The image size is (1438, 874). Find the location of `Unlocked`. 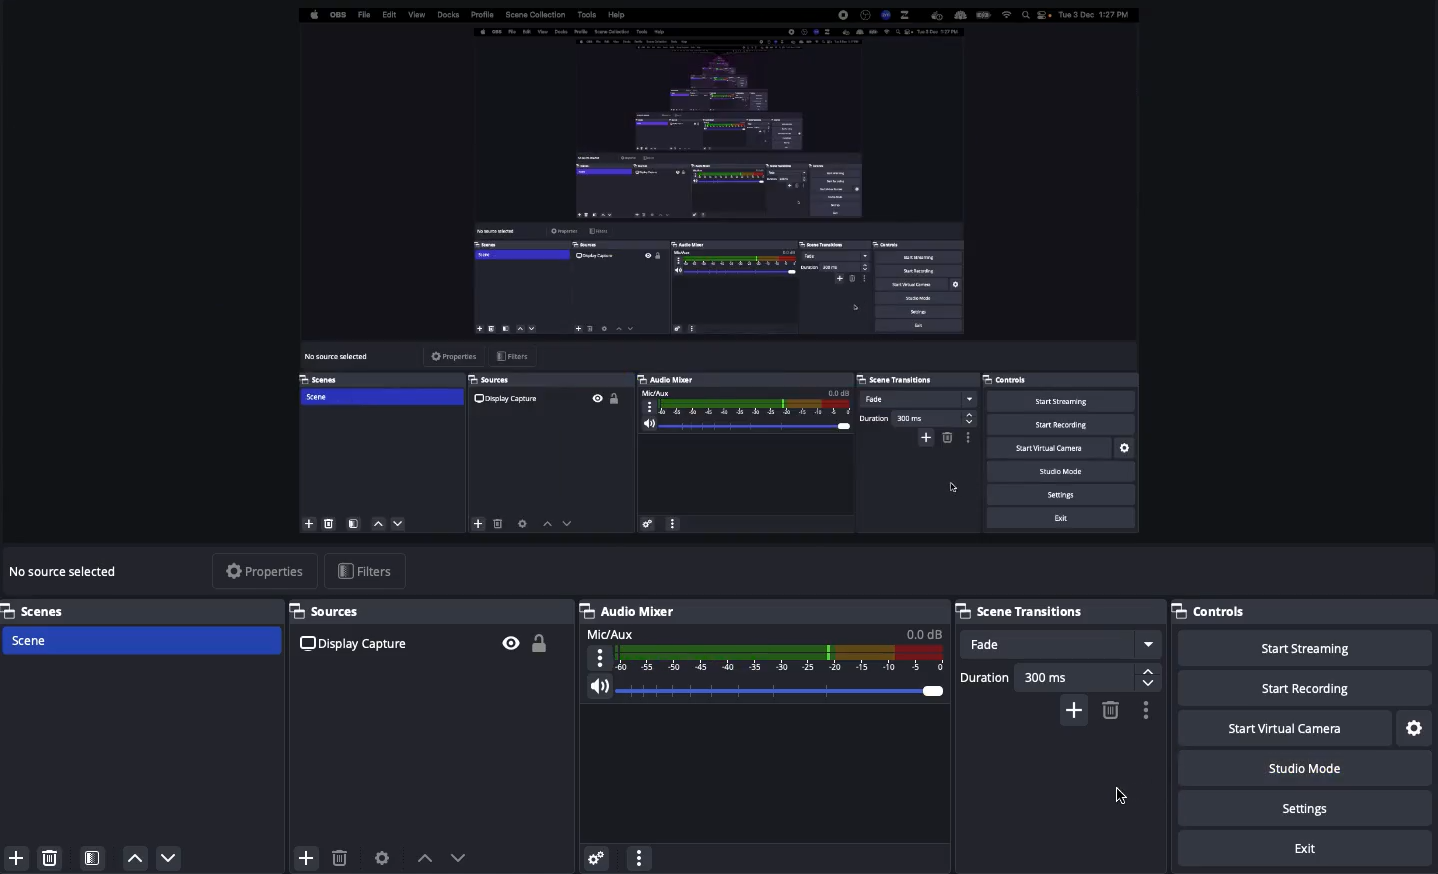

Unlocked is located at coordinates (539, 642).